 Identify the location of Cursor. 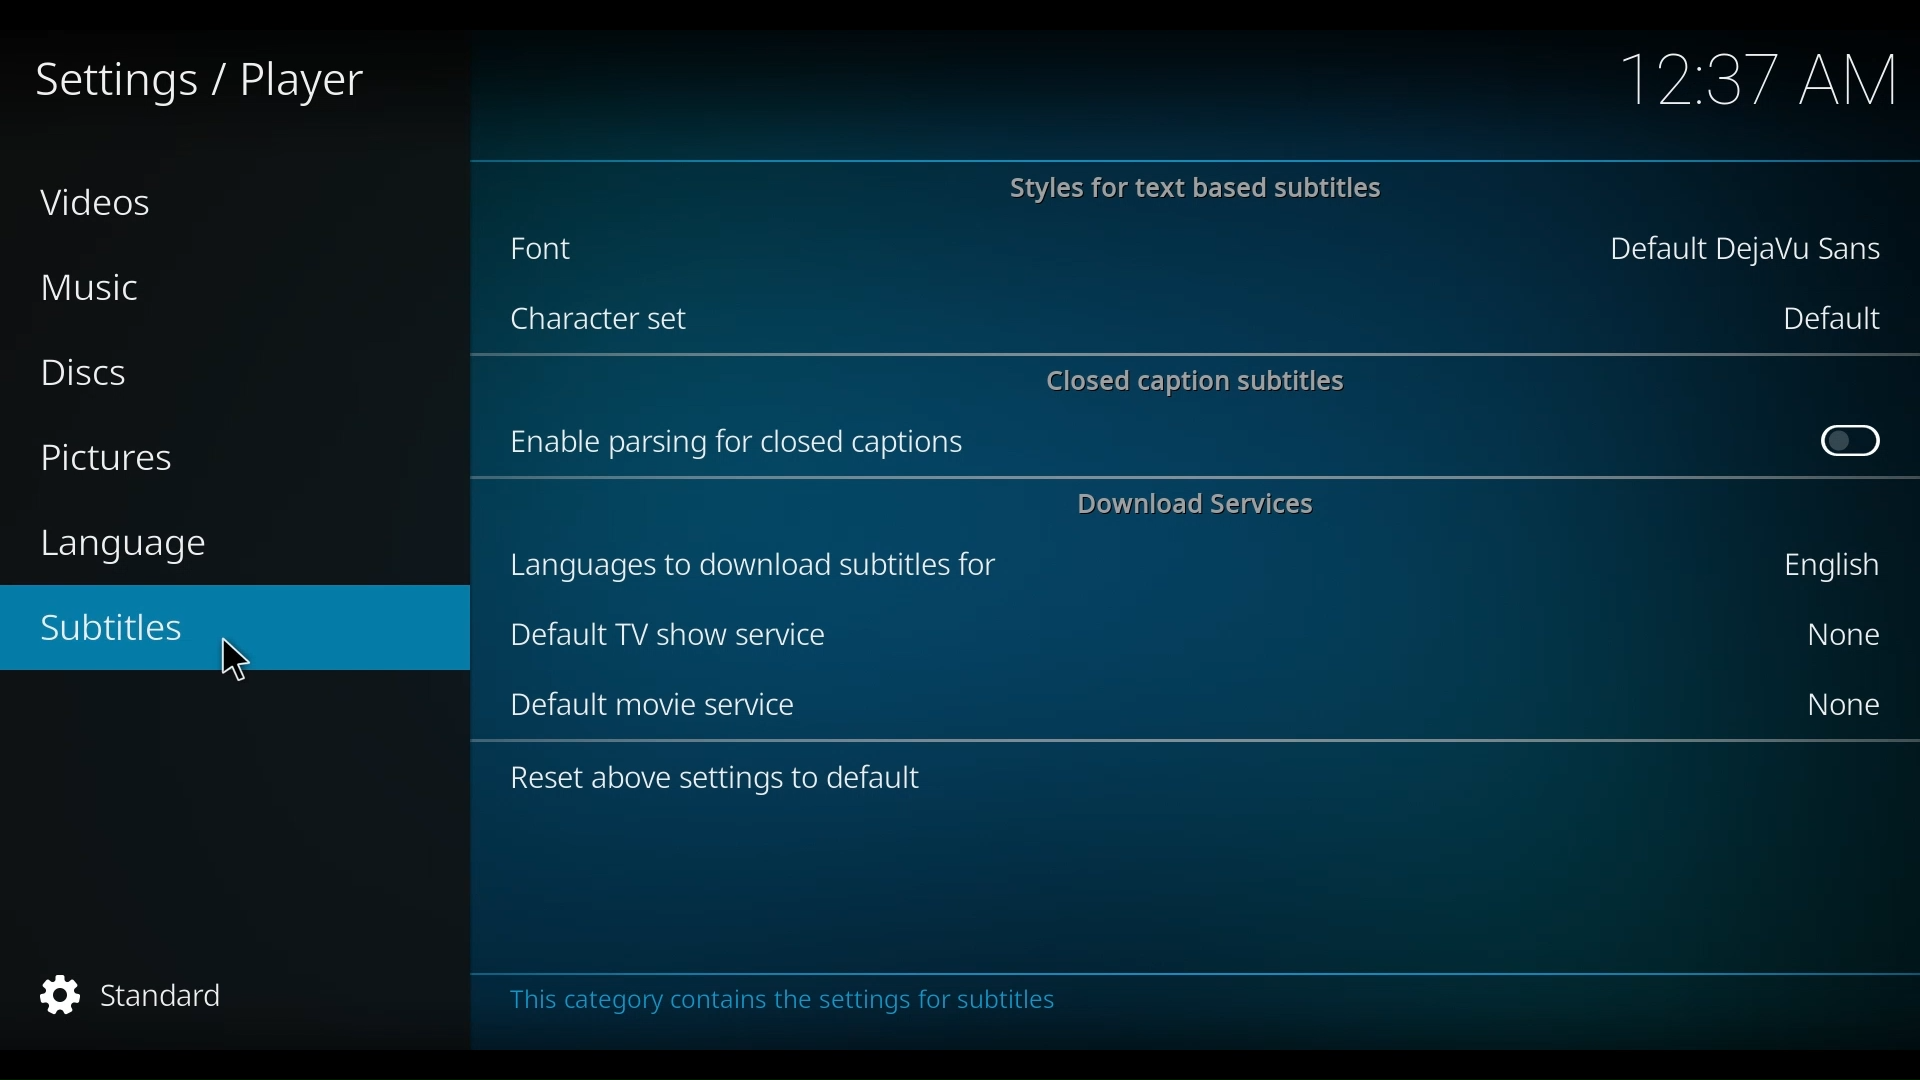
(239, 662).